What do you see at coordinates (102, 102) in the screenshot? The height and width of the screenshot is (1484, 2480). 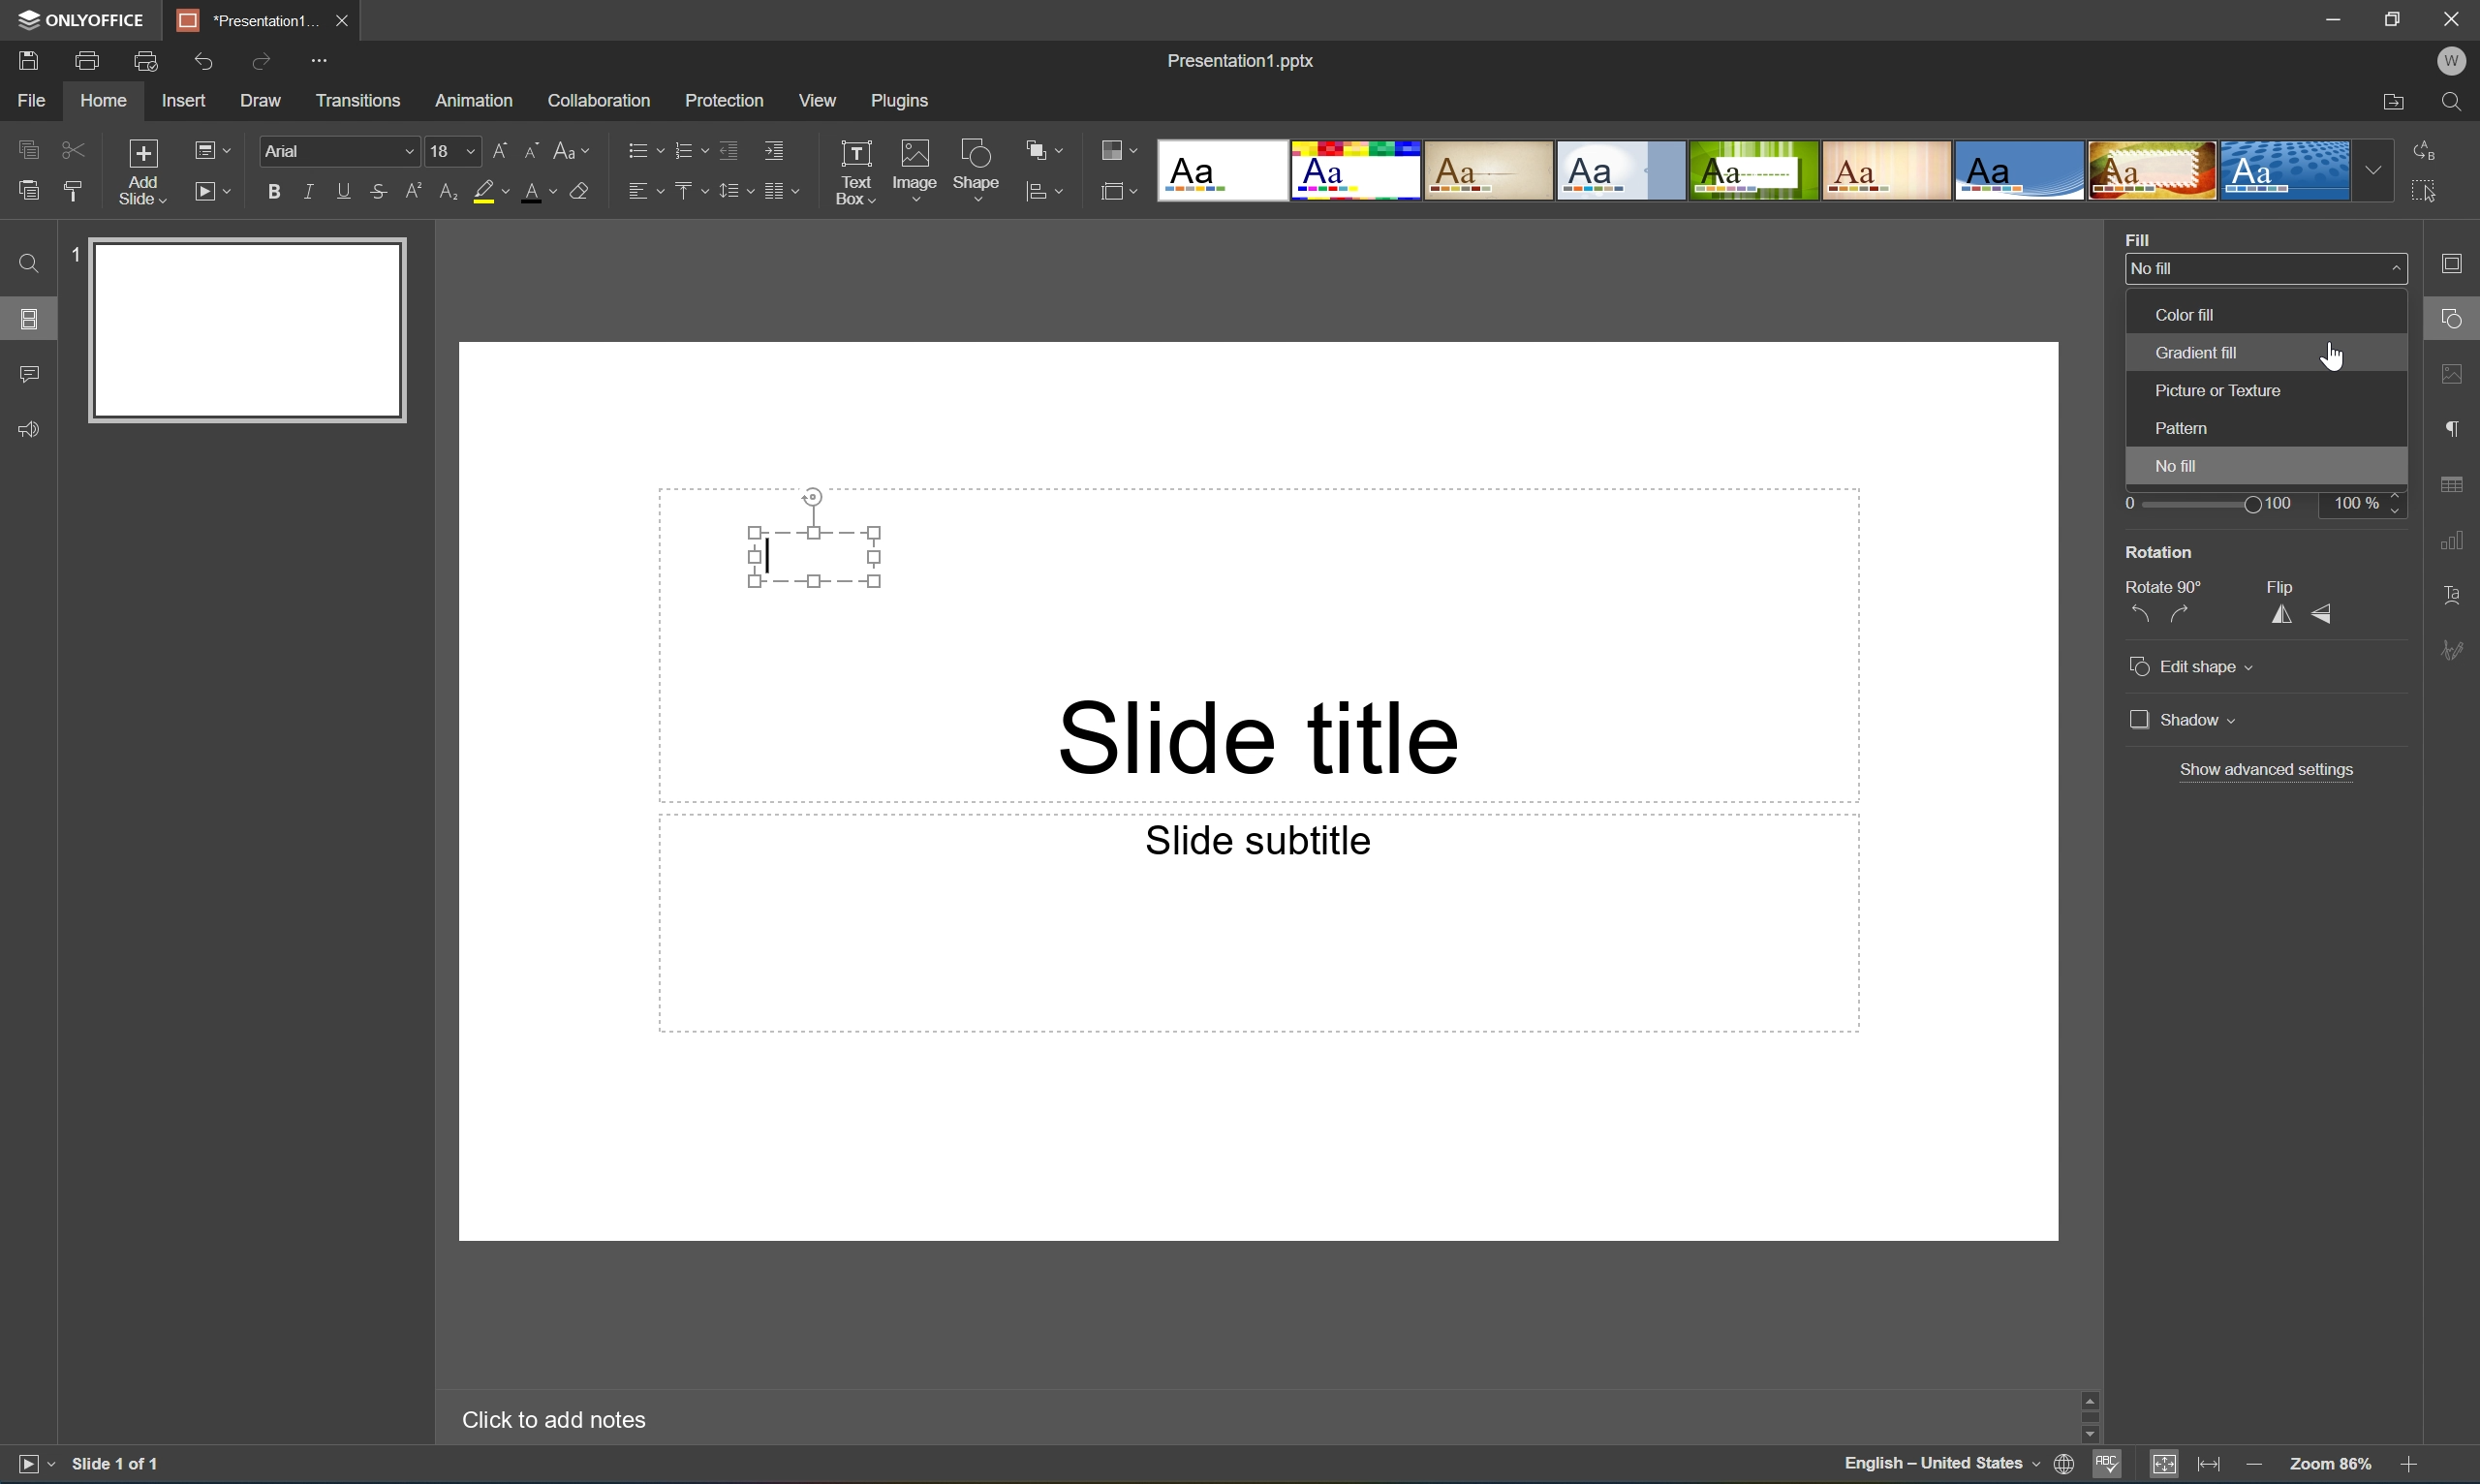 I see `Home` at bounding box center [102, 102].